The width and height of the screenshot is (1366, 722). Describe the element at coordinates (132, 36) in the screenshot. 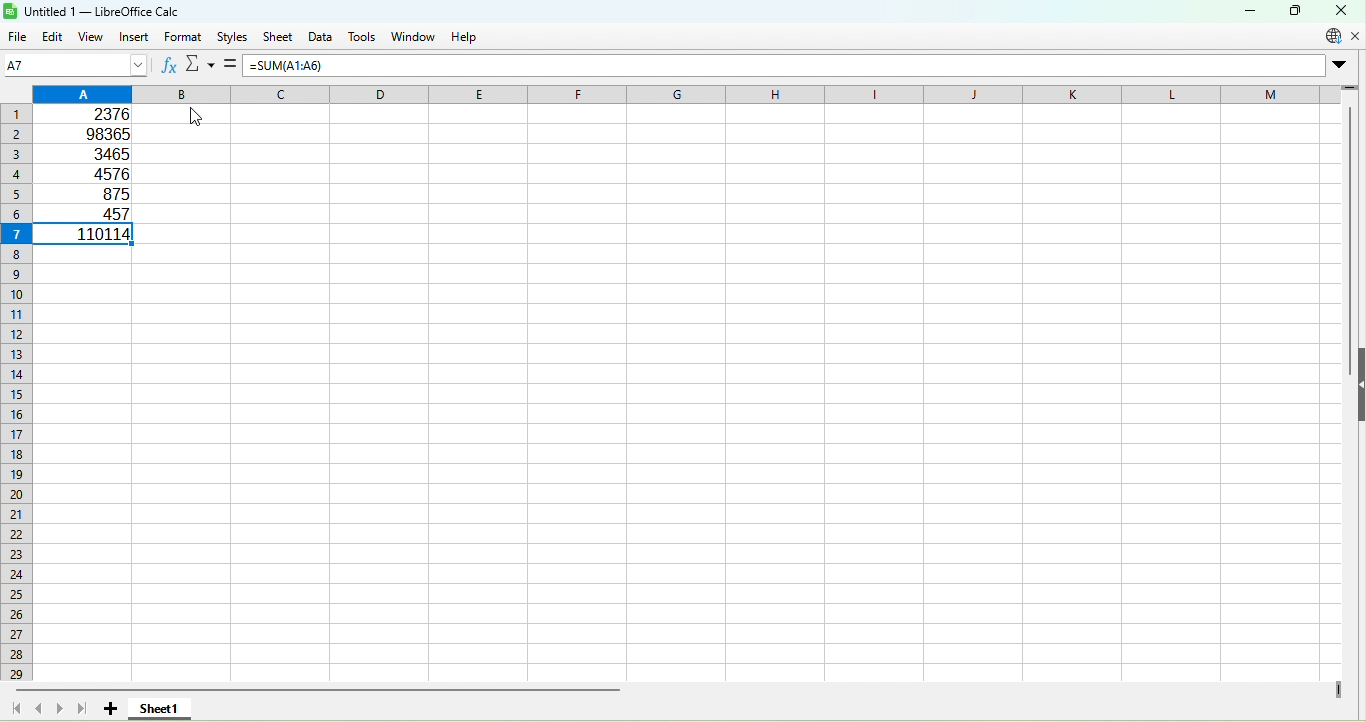

I see `Insert` at that location.